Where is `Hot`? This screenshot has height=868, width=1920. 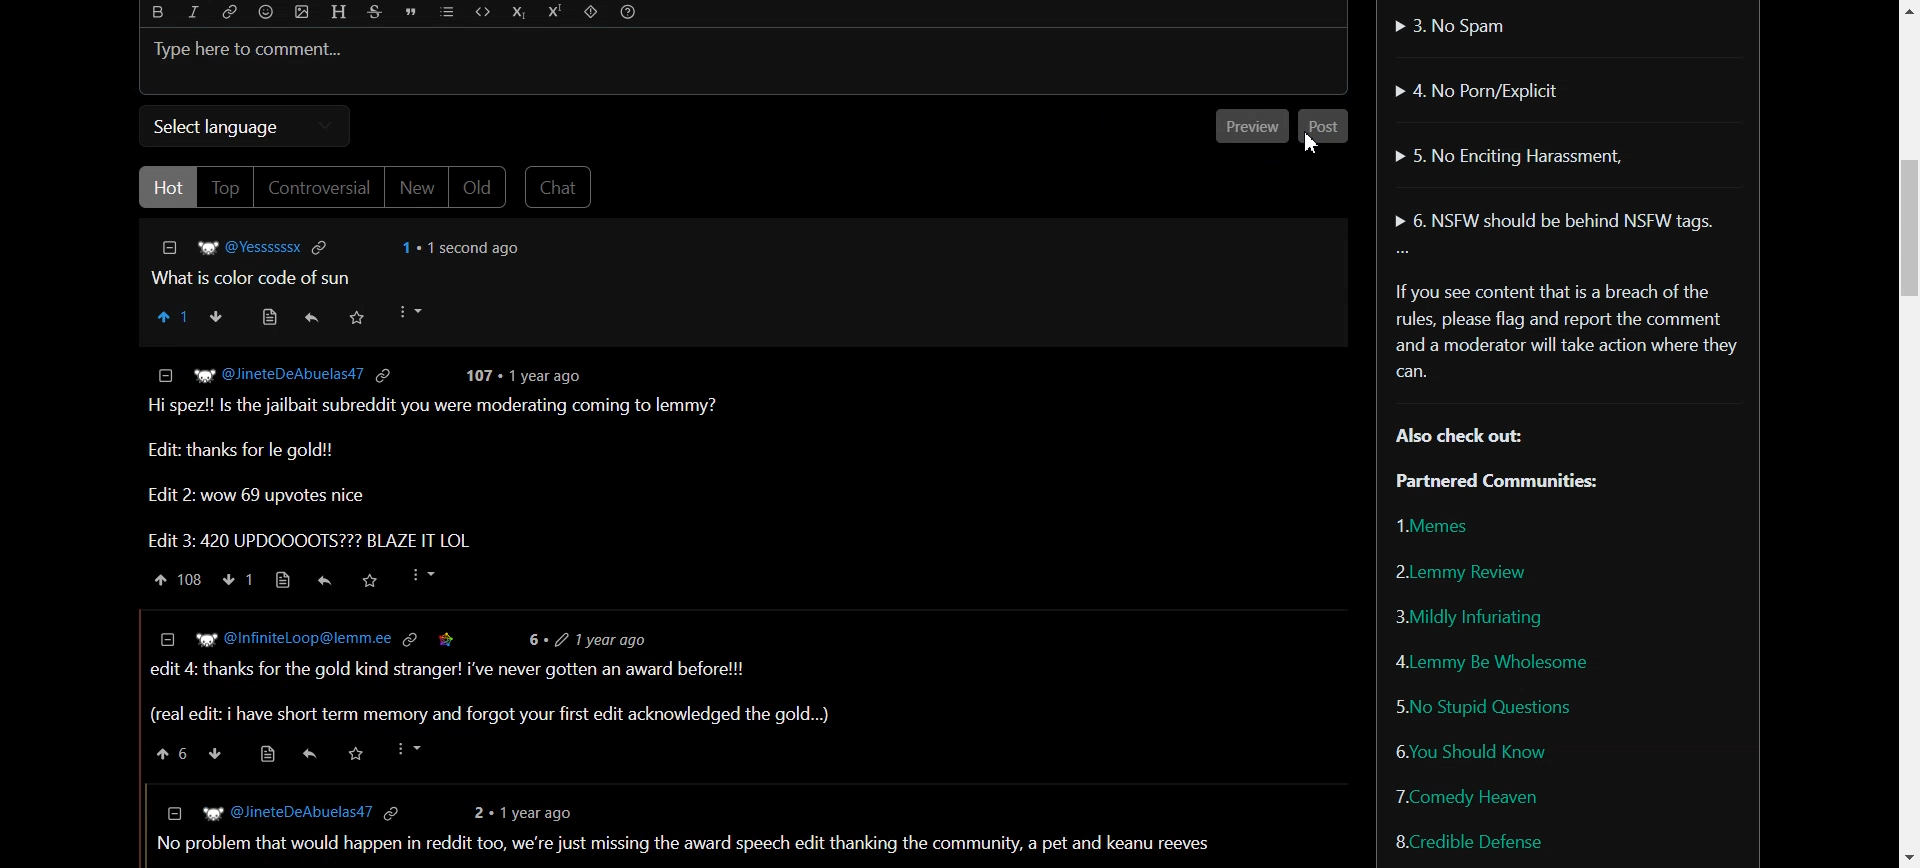 Hot is located at coordinates (164, 187).